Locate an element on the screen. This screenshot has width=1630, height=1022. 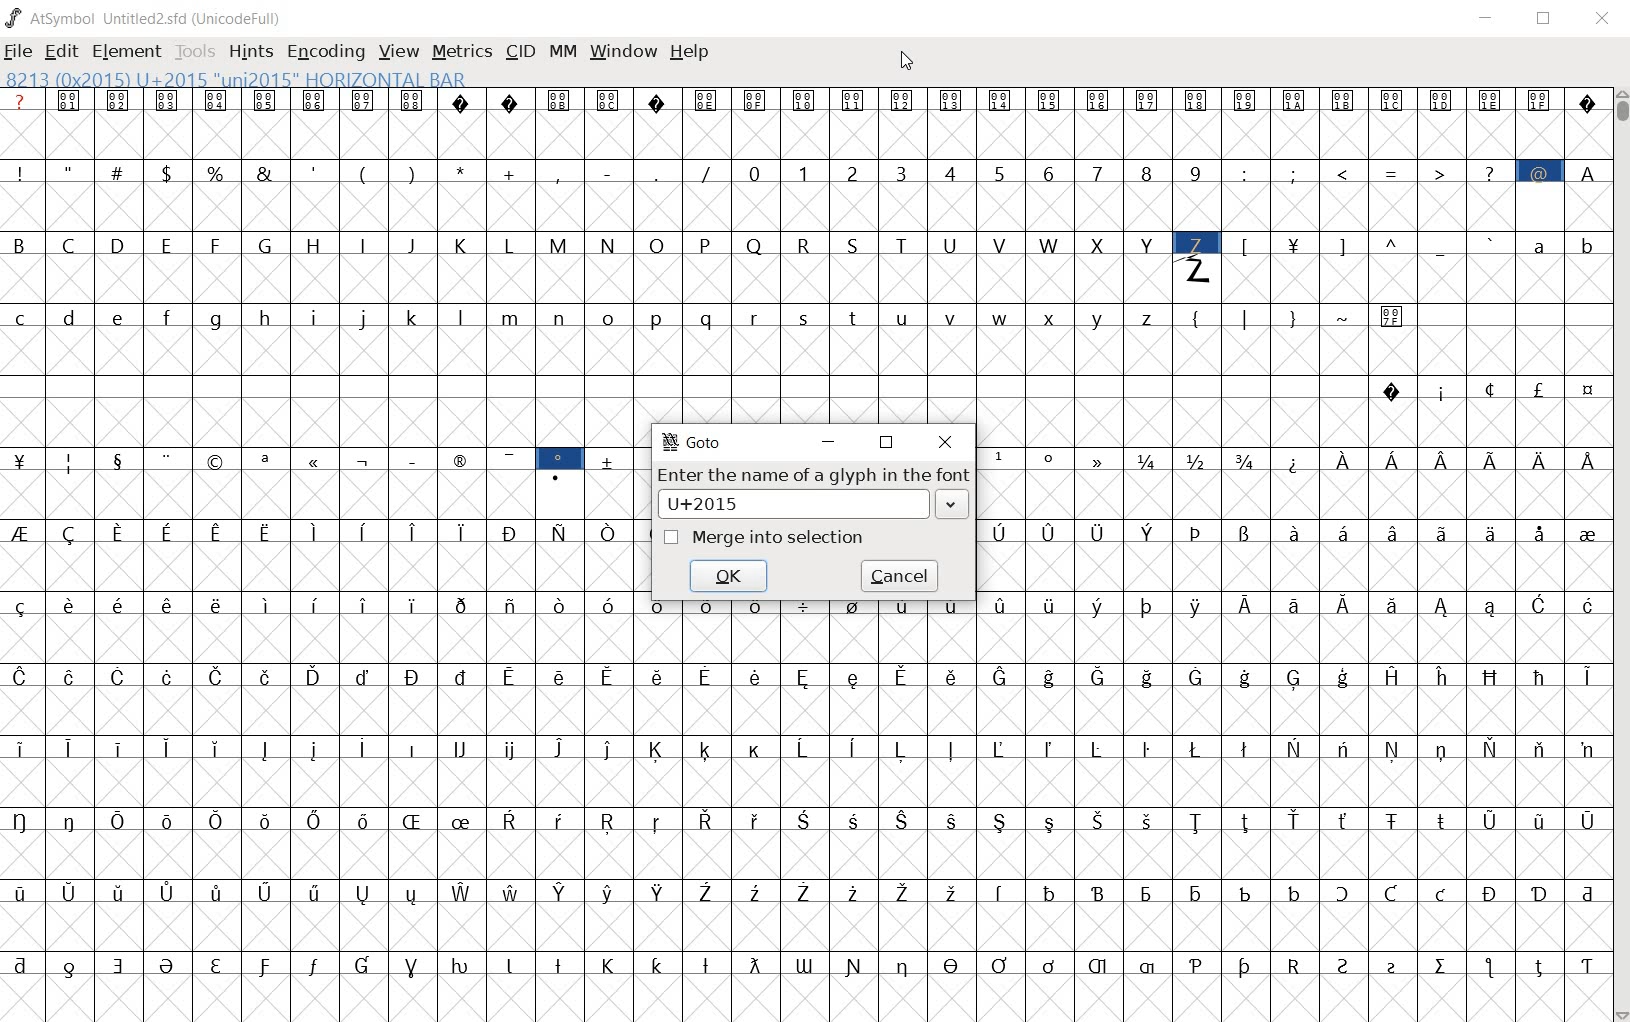
CURSOR is located at coordinates (908, 62).